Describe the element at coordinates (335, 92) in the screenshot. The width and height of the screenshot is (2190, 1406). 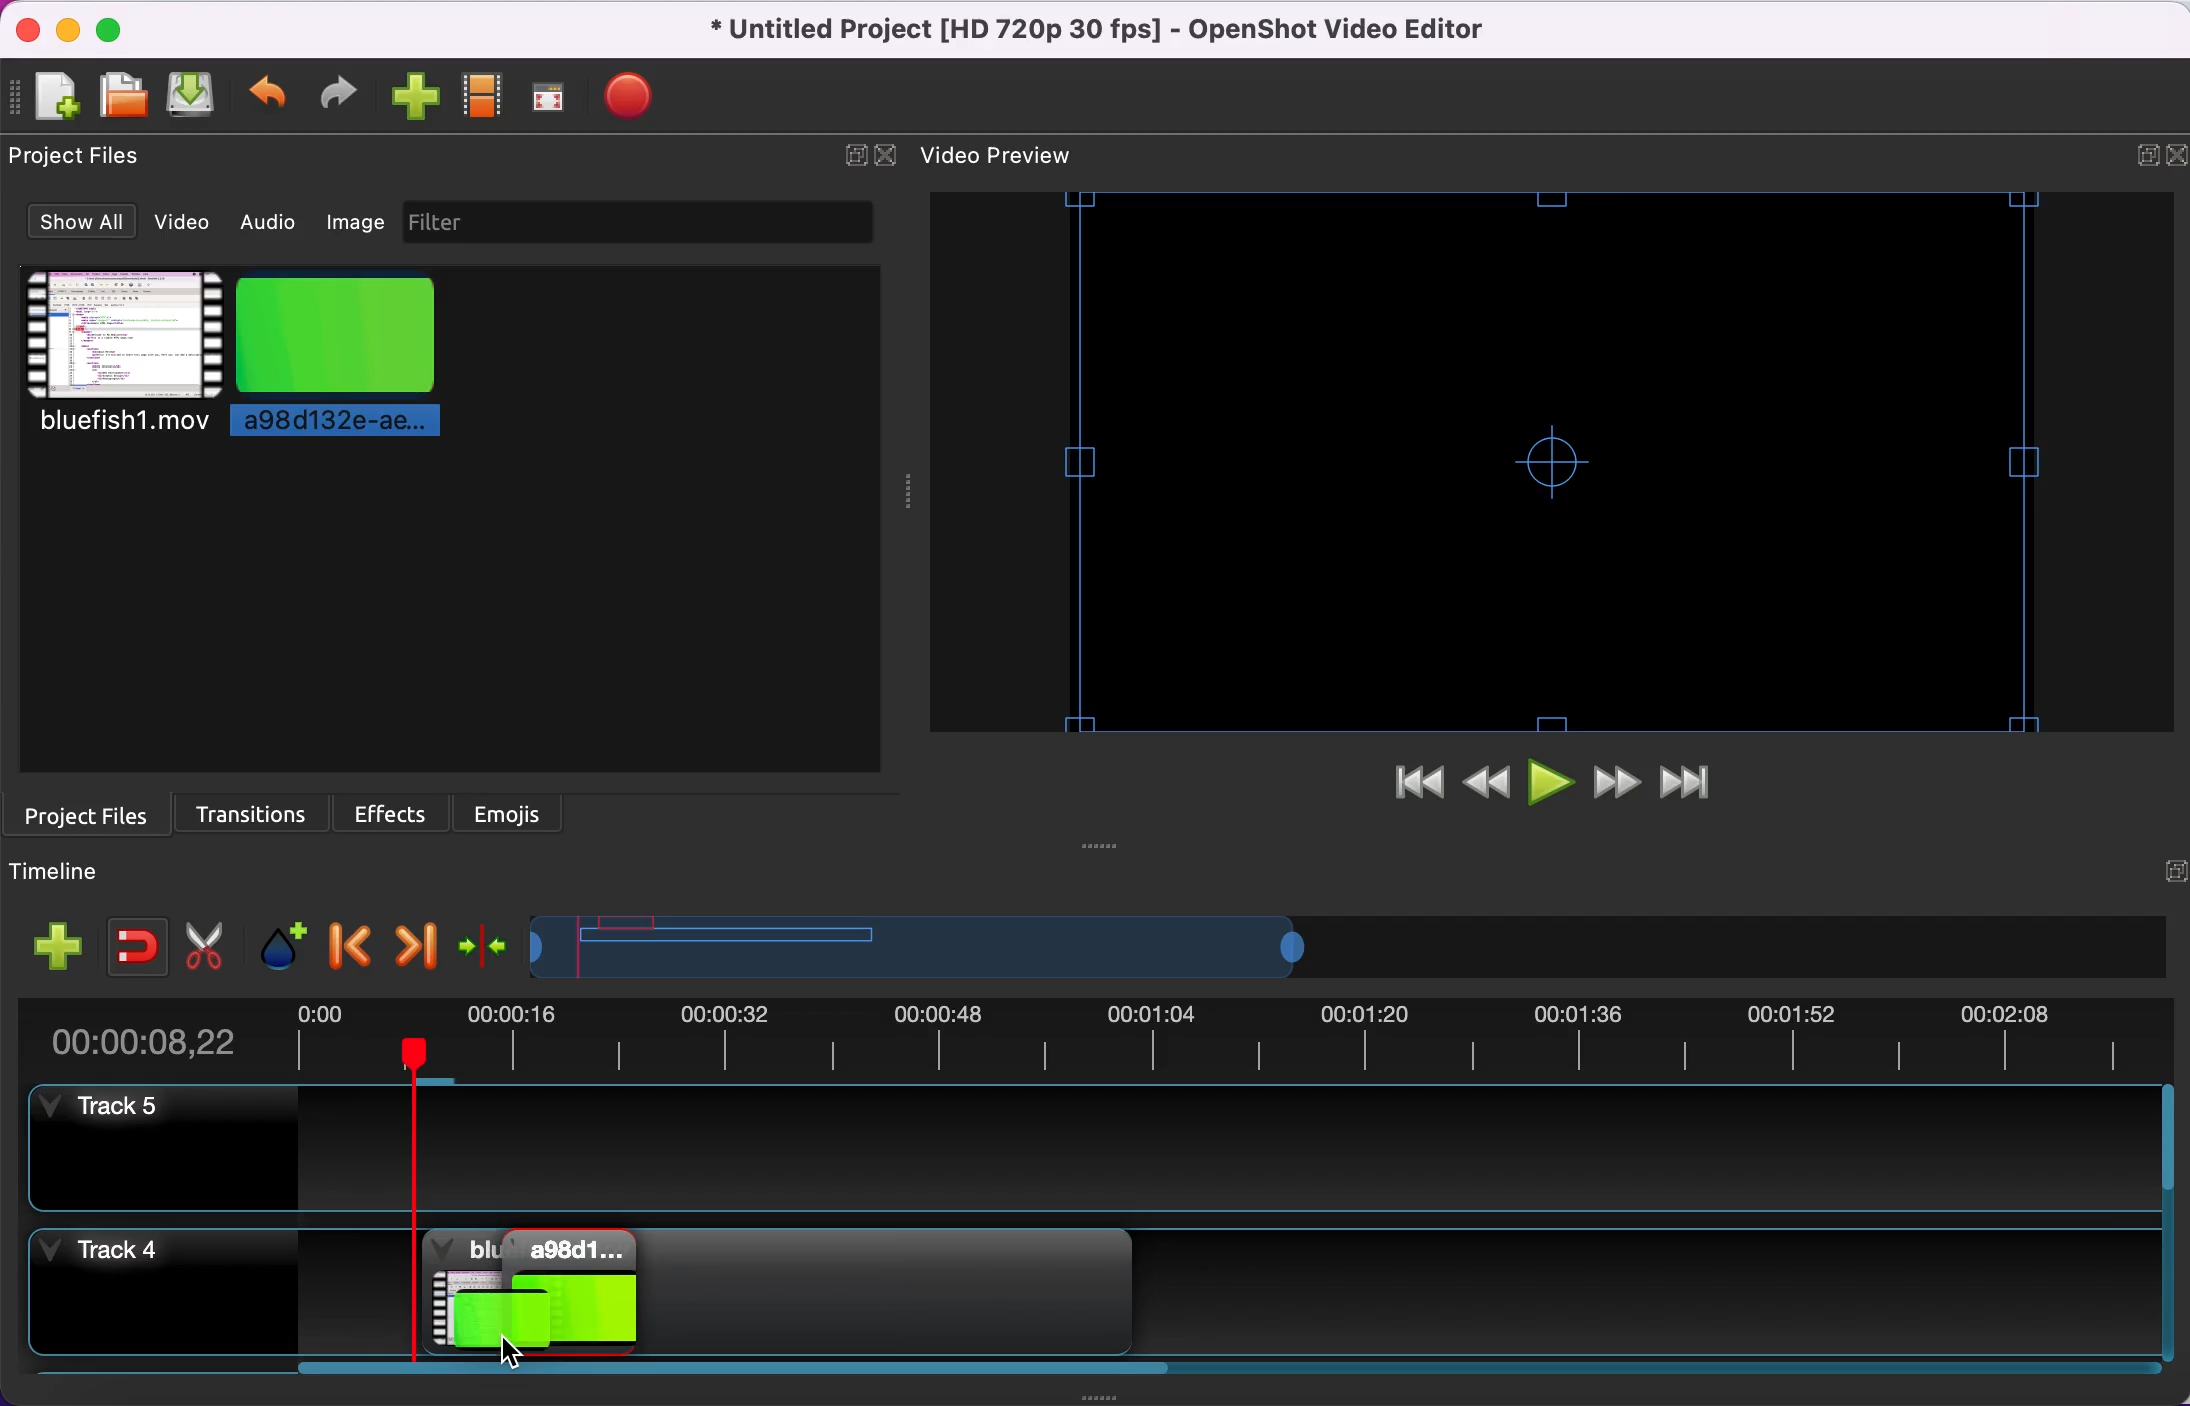
I see `redo` at that location.